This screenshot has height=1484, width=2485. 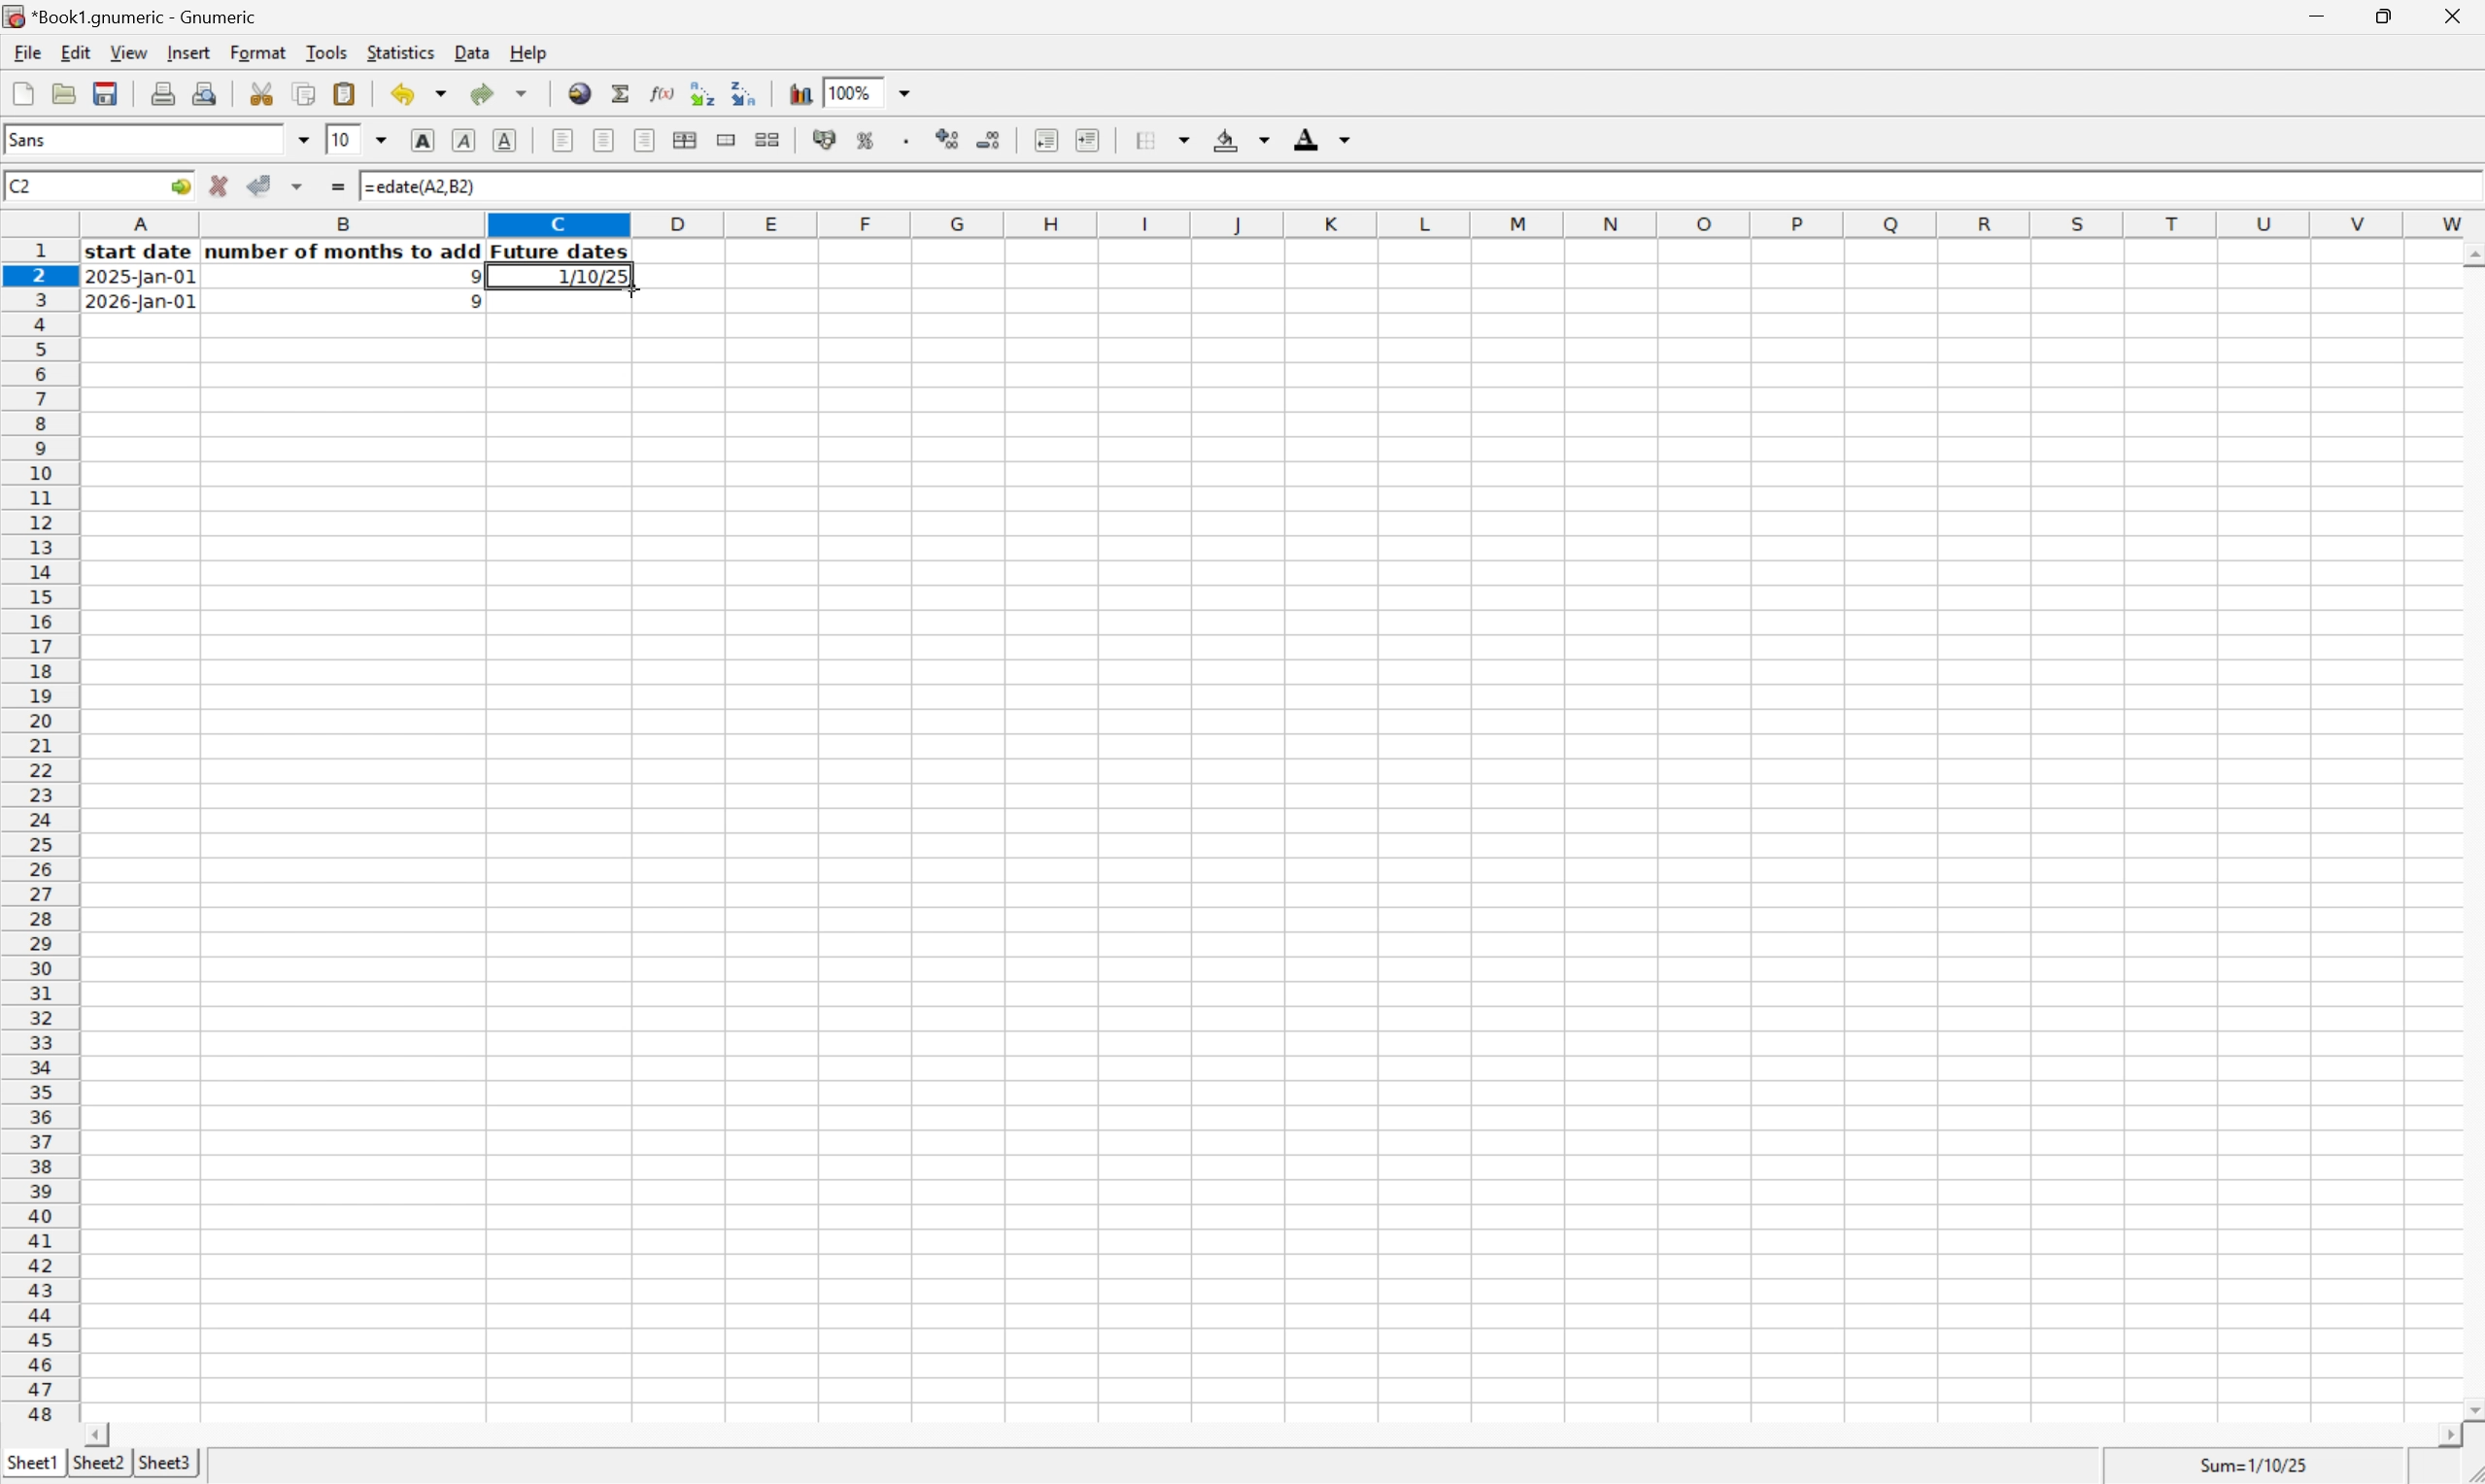 I want to click on Edit function in current cell, so click(x=657, y=92).